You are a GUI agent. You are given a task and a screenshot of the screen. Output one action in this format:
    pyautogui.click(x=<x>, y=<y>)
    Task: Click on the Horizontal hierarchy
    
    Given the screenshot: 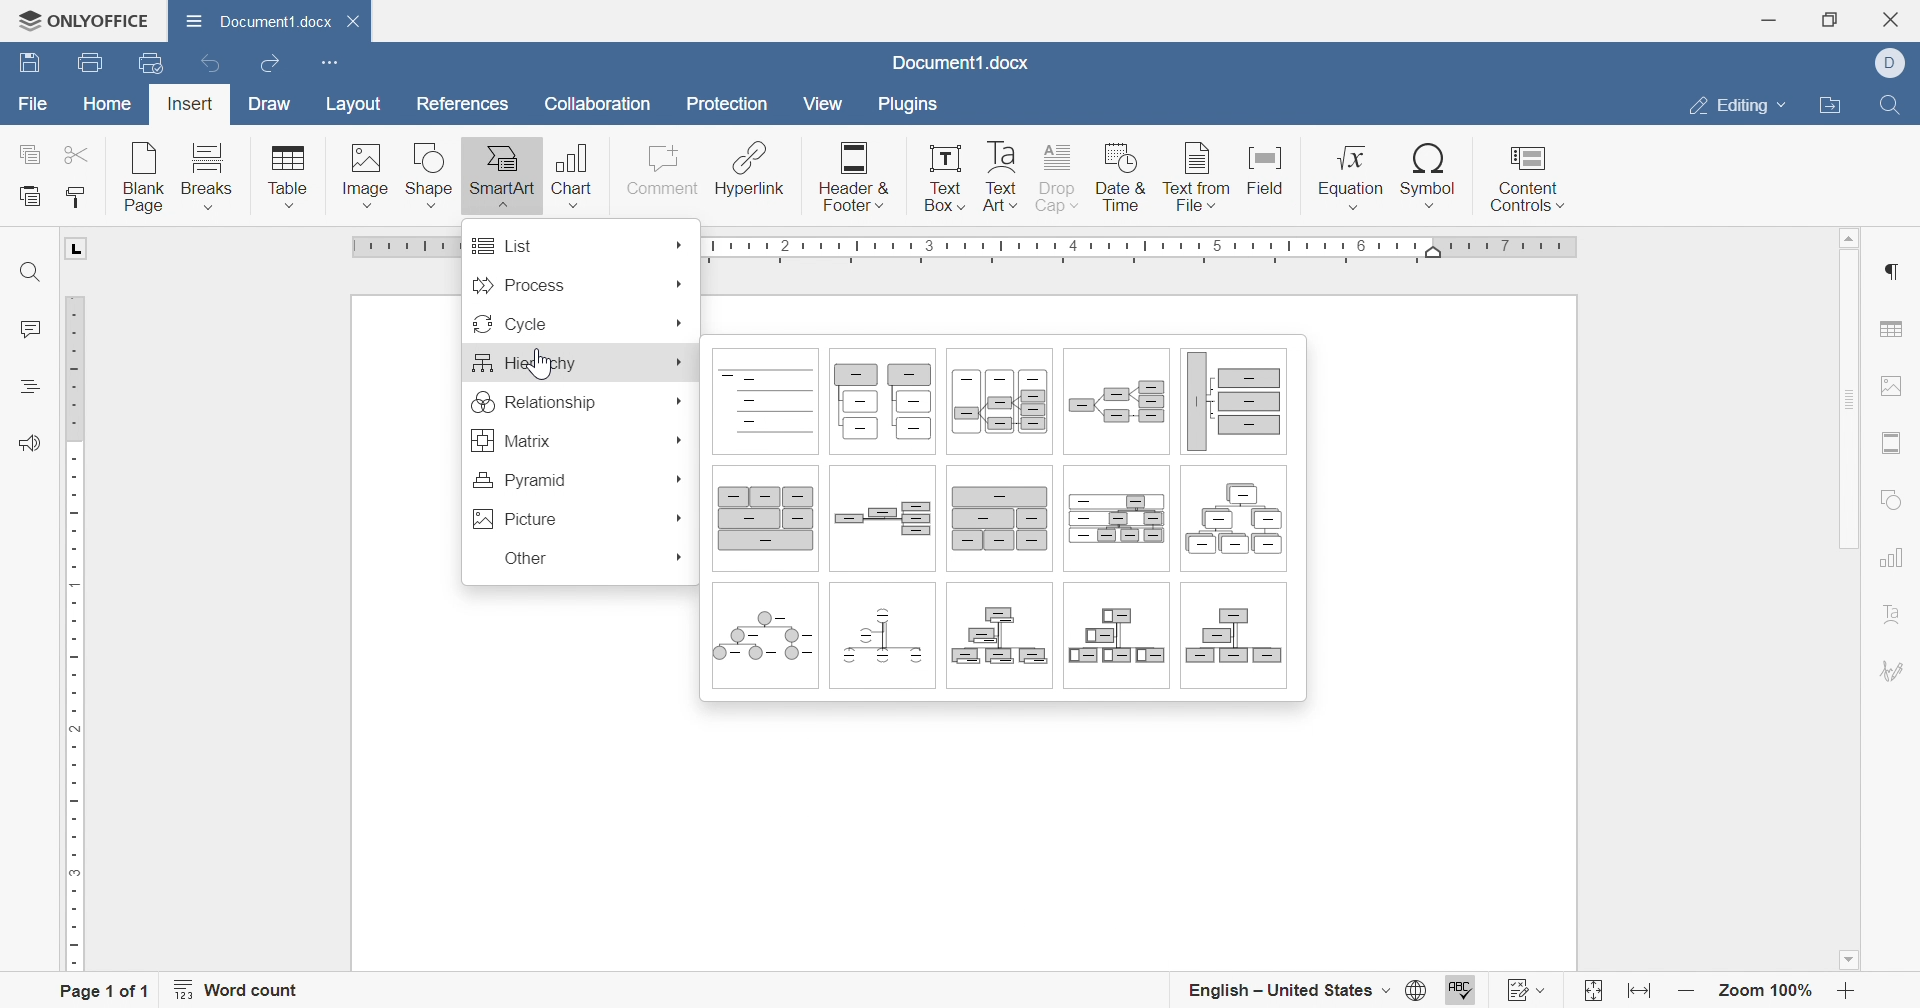 What is the action you would take?
    pyautogui.click(x=1121, y=405)
    